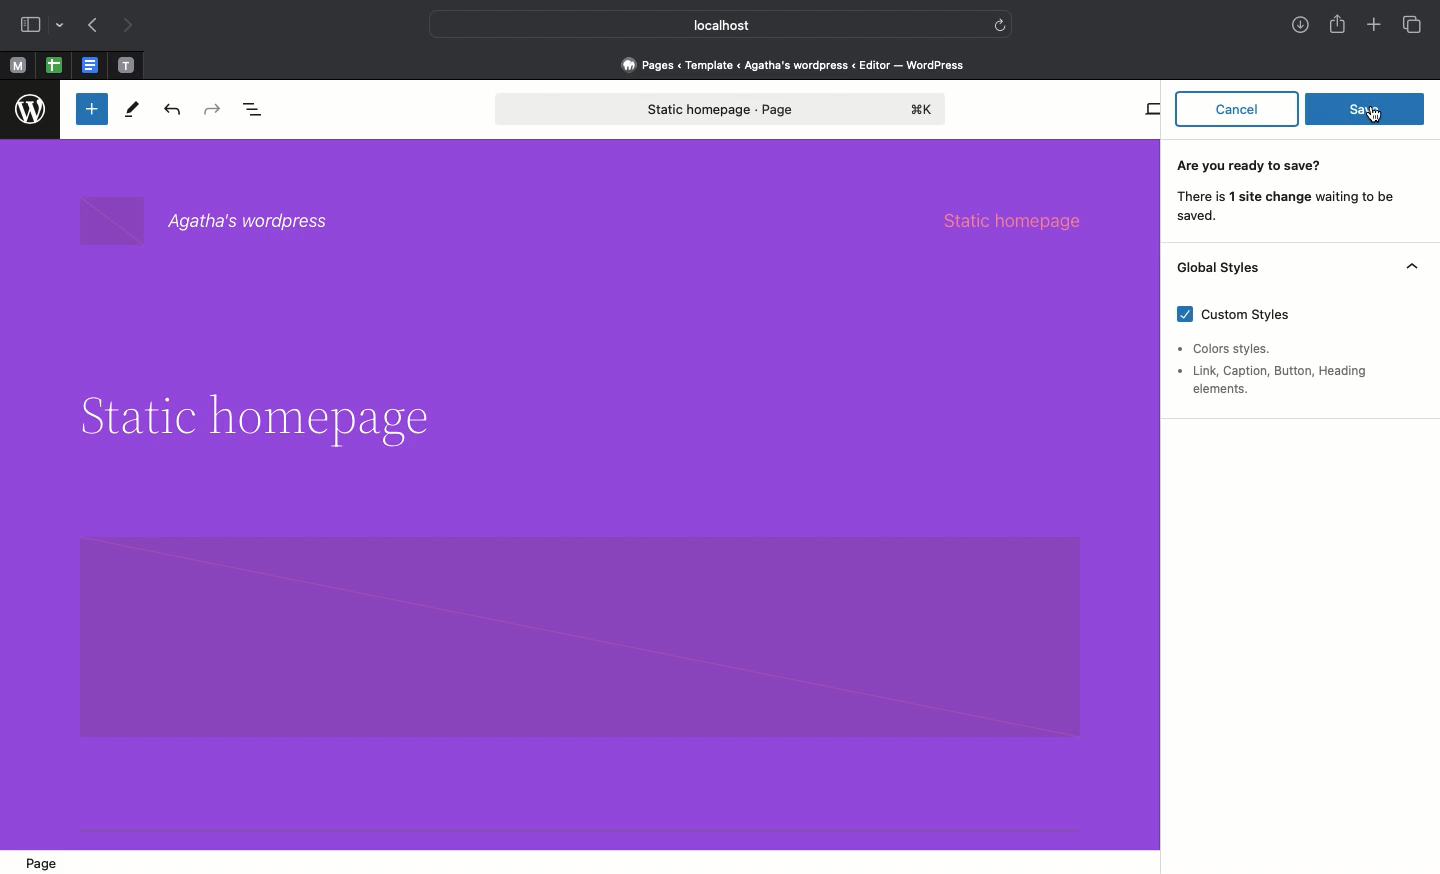  What do you see at coordinates (216, 222) in the screenshot?
I see `wordpress name` at bounding box center [216, 222].